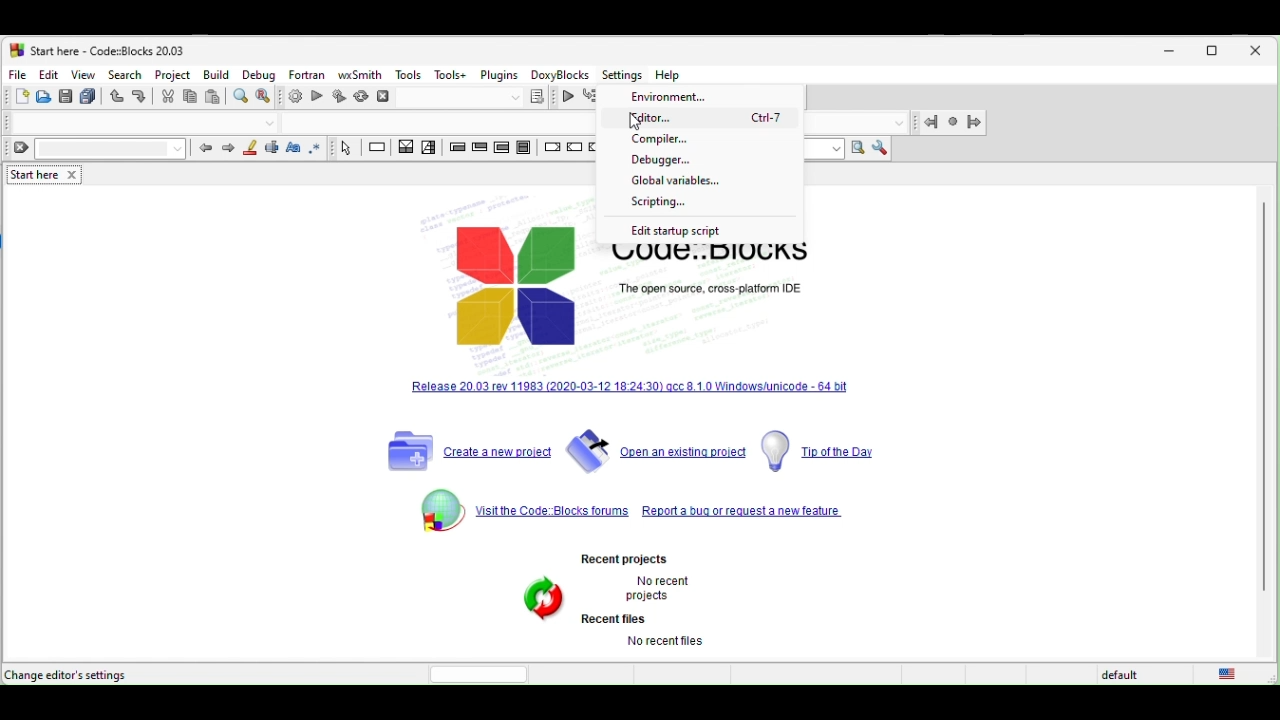 The width and height of the screenshot is (1280, 720). I want to click on horizontal scroll bar, so click(482, 673).